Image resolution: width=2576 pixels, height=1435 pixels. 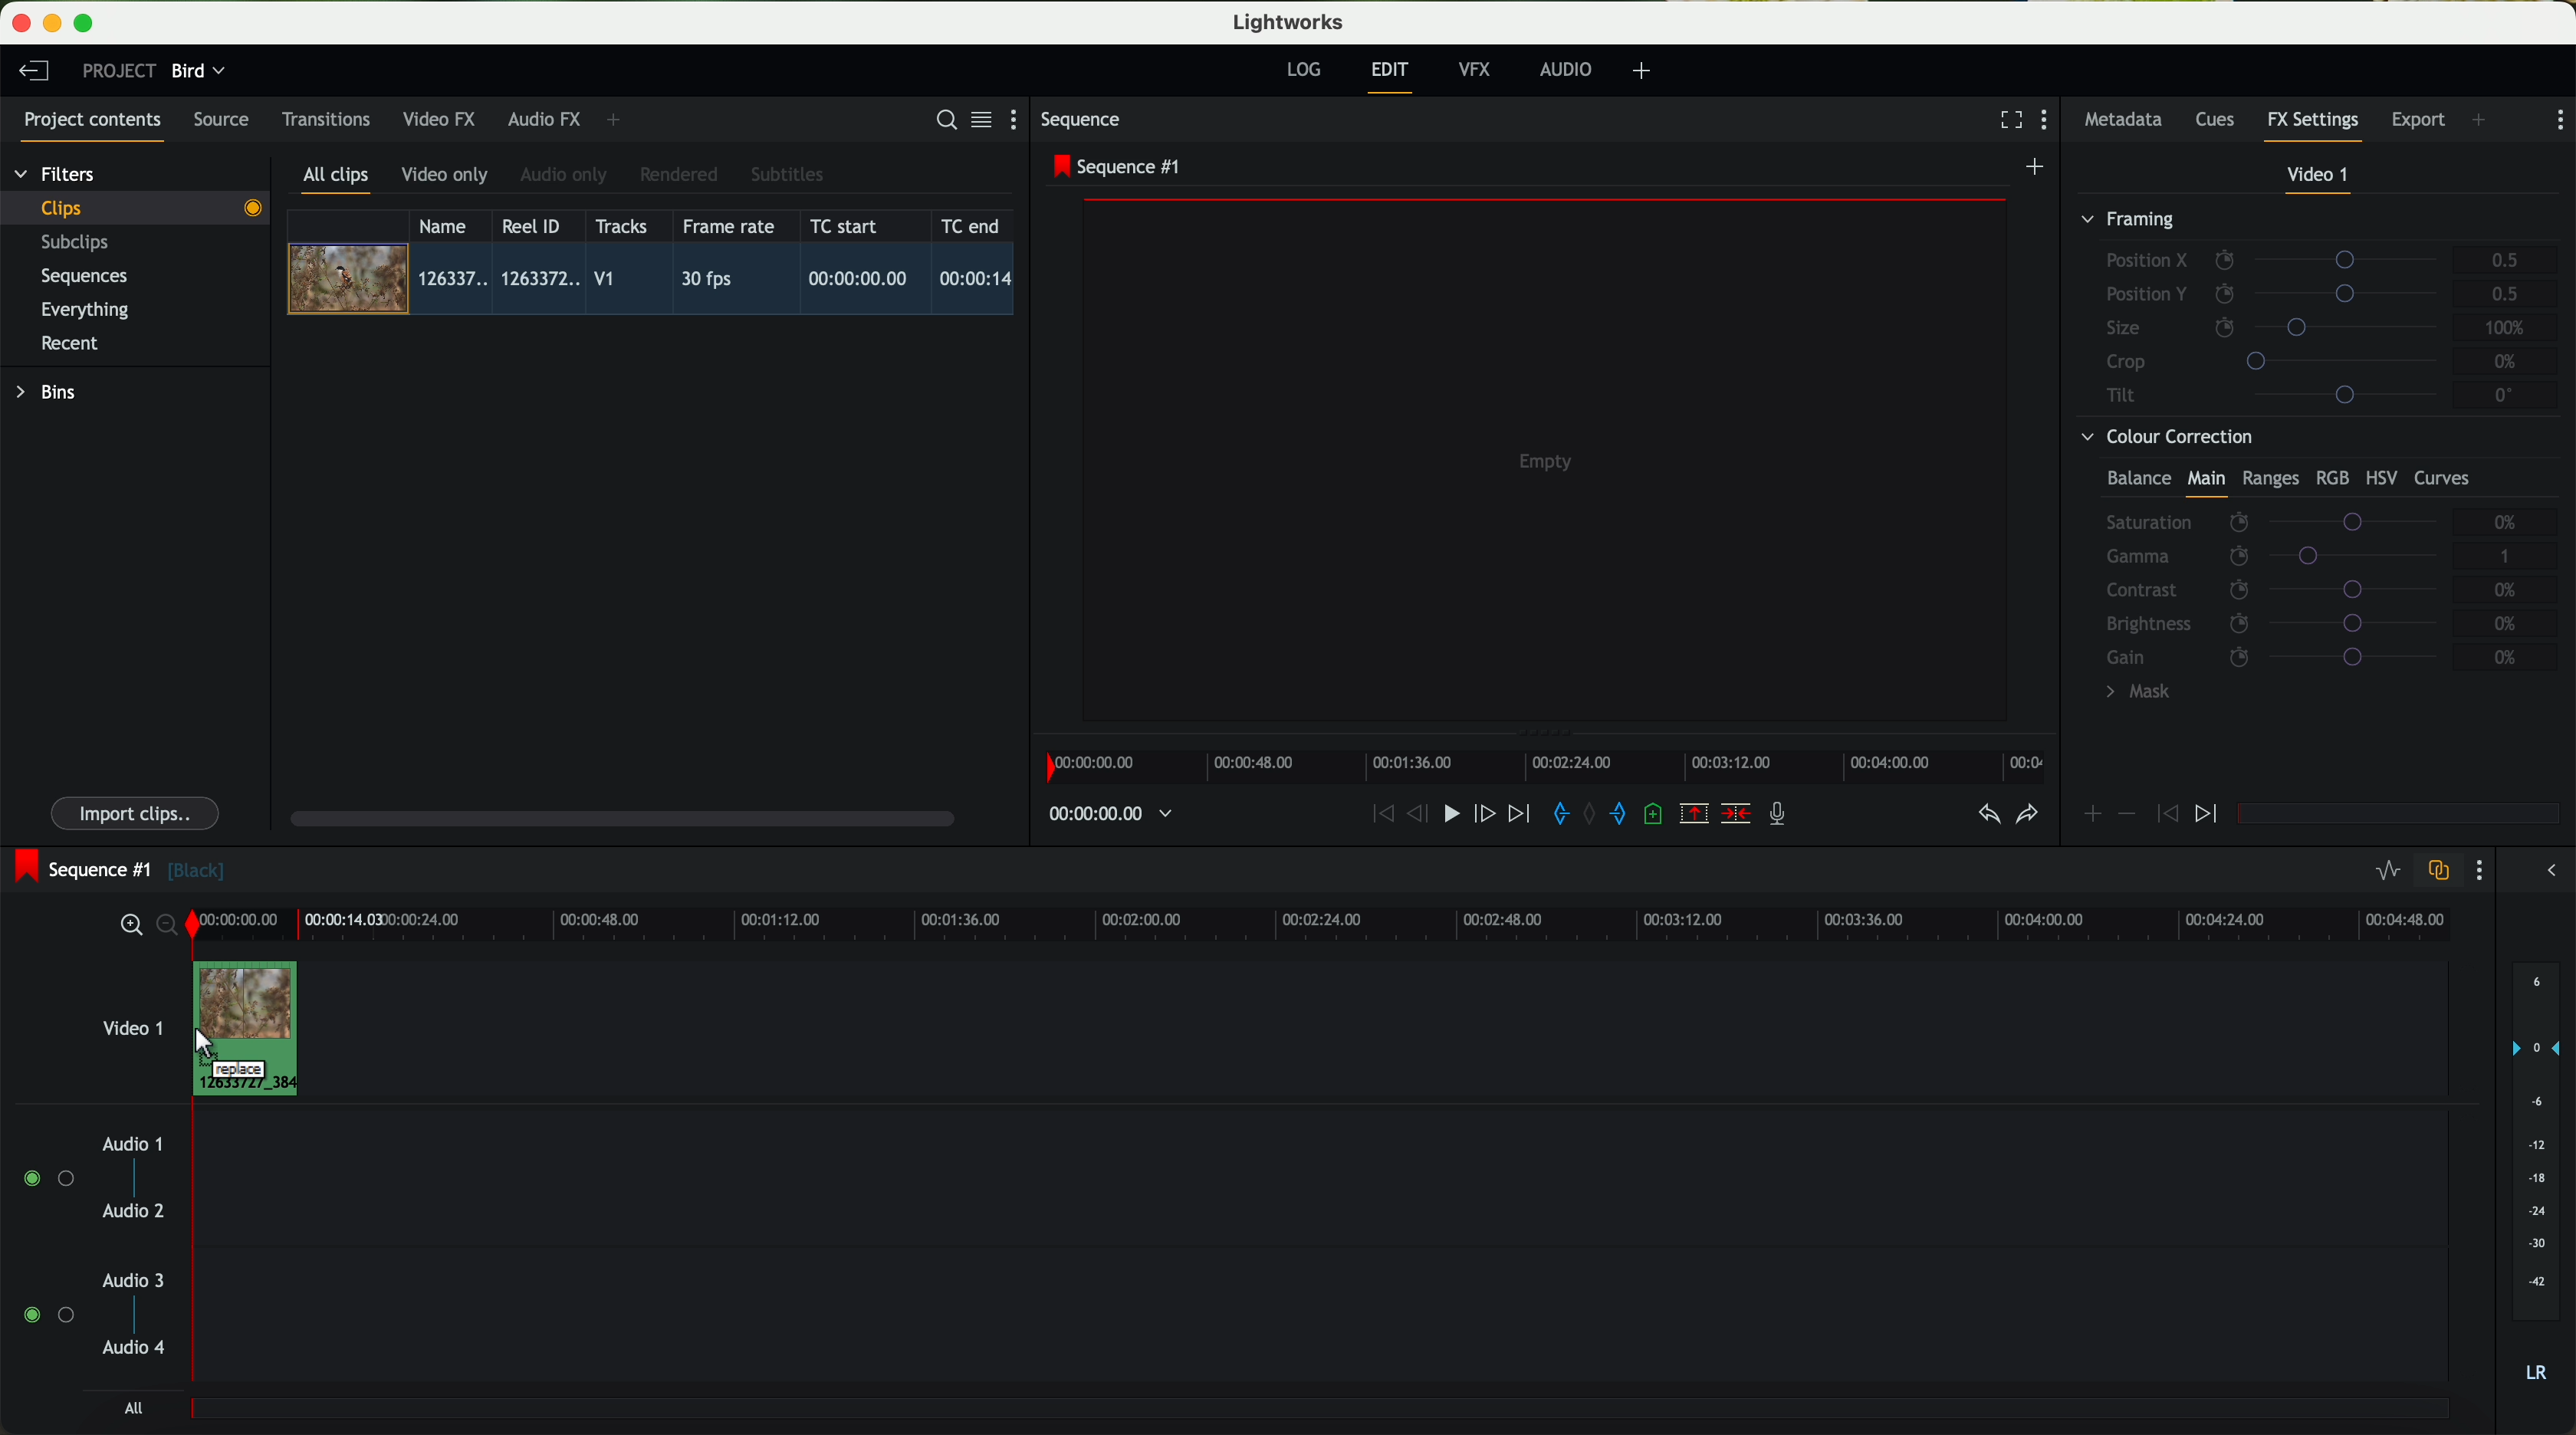 I want to click on gain, so click(x=2284, y=656).